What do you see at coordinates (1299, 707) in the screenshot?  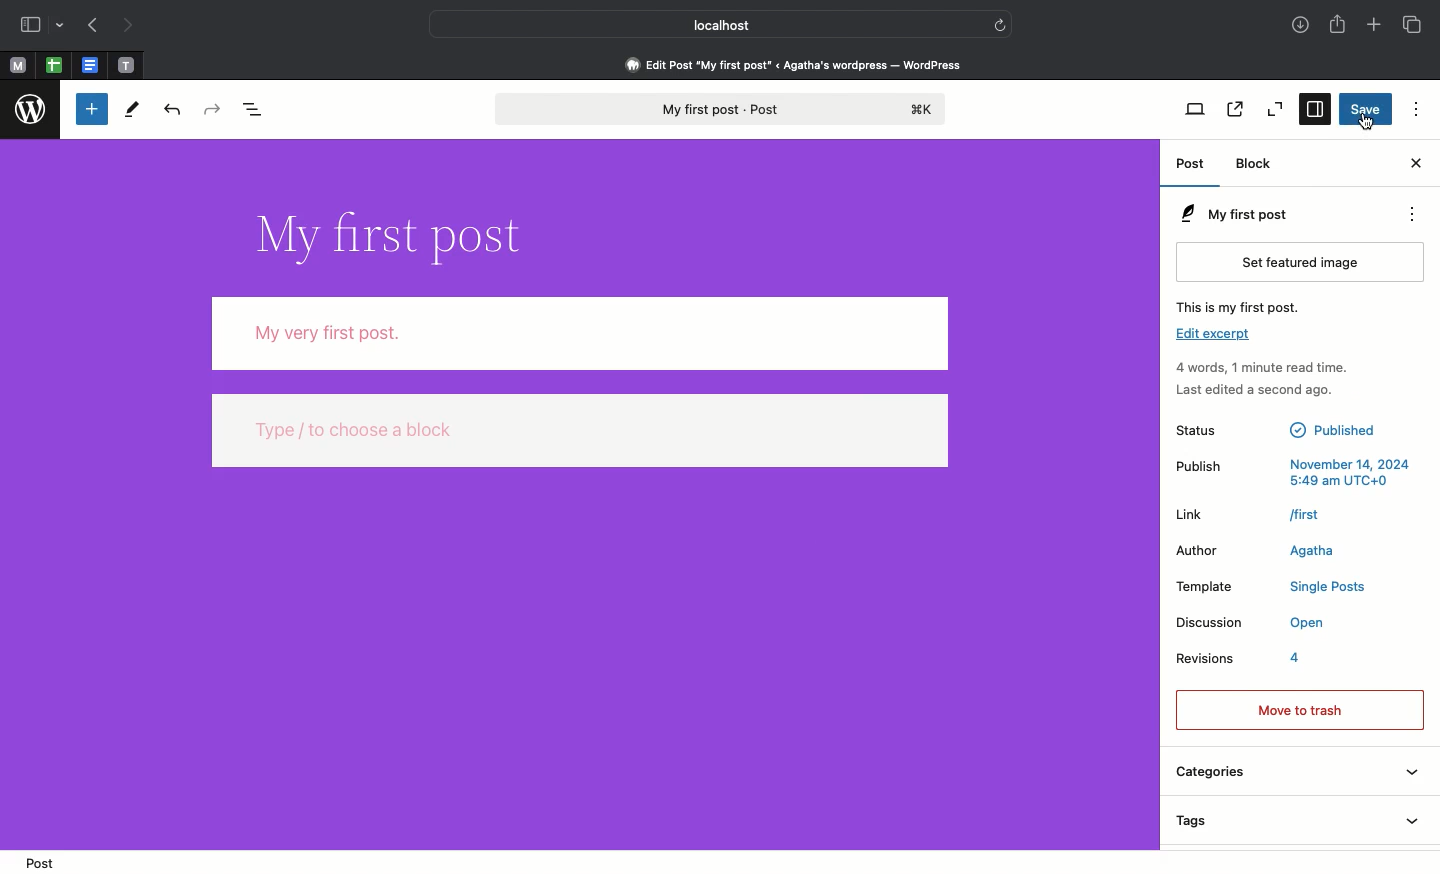 I see `Move to trash` at bounding box center [1299, 707].